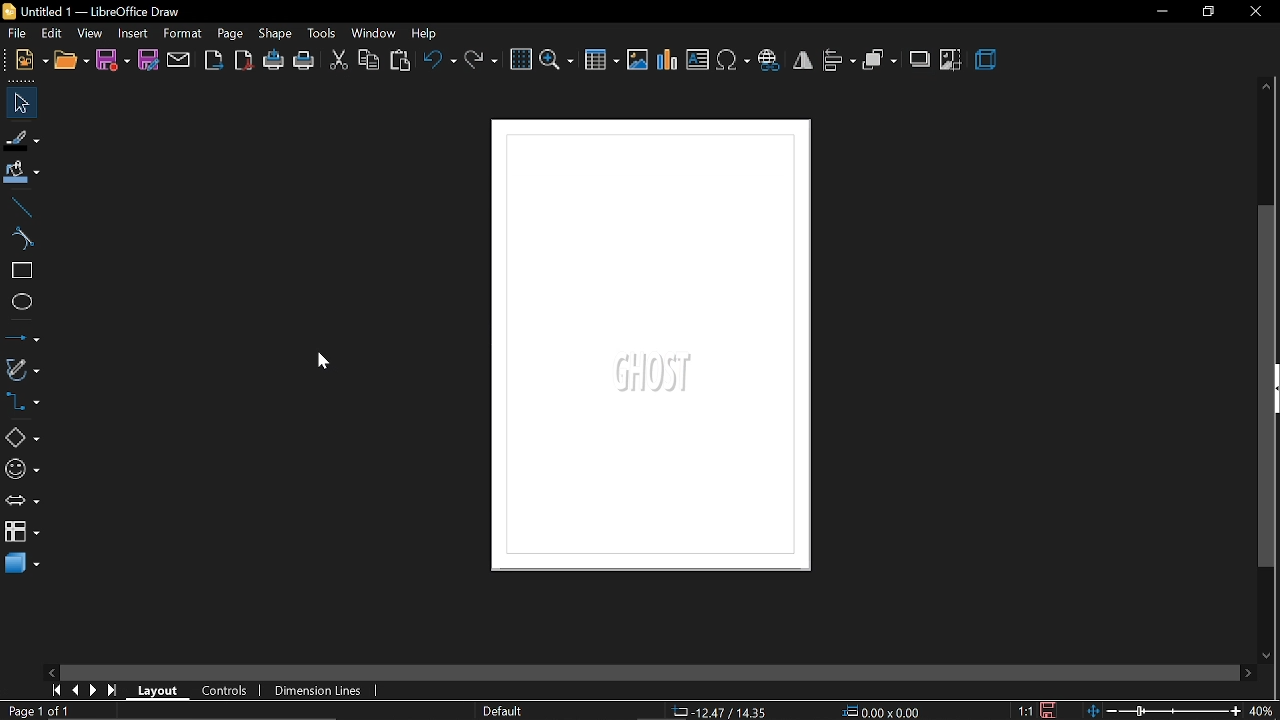 The width and height of the screenshot is (1280, 720). Describe the element at coordinates (638, 60) in the screenshot. I see `insert image` at that location.